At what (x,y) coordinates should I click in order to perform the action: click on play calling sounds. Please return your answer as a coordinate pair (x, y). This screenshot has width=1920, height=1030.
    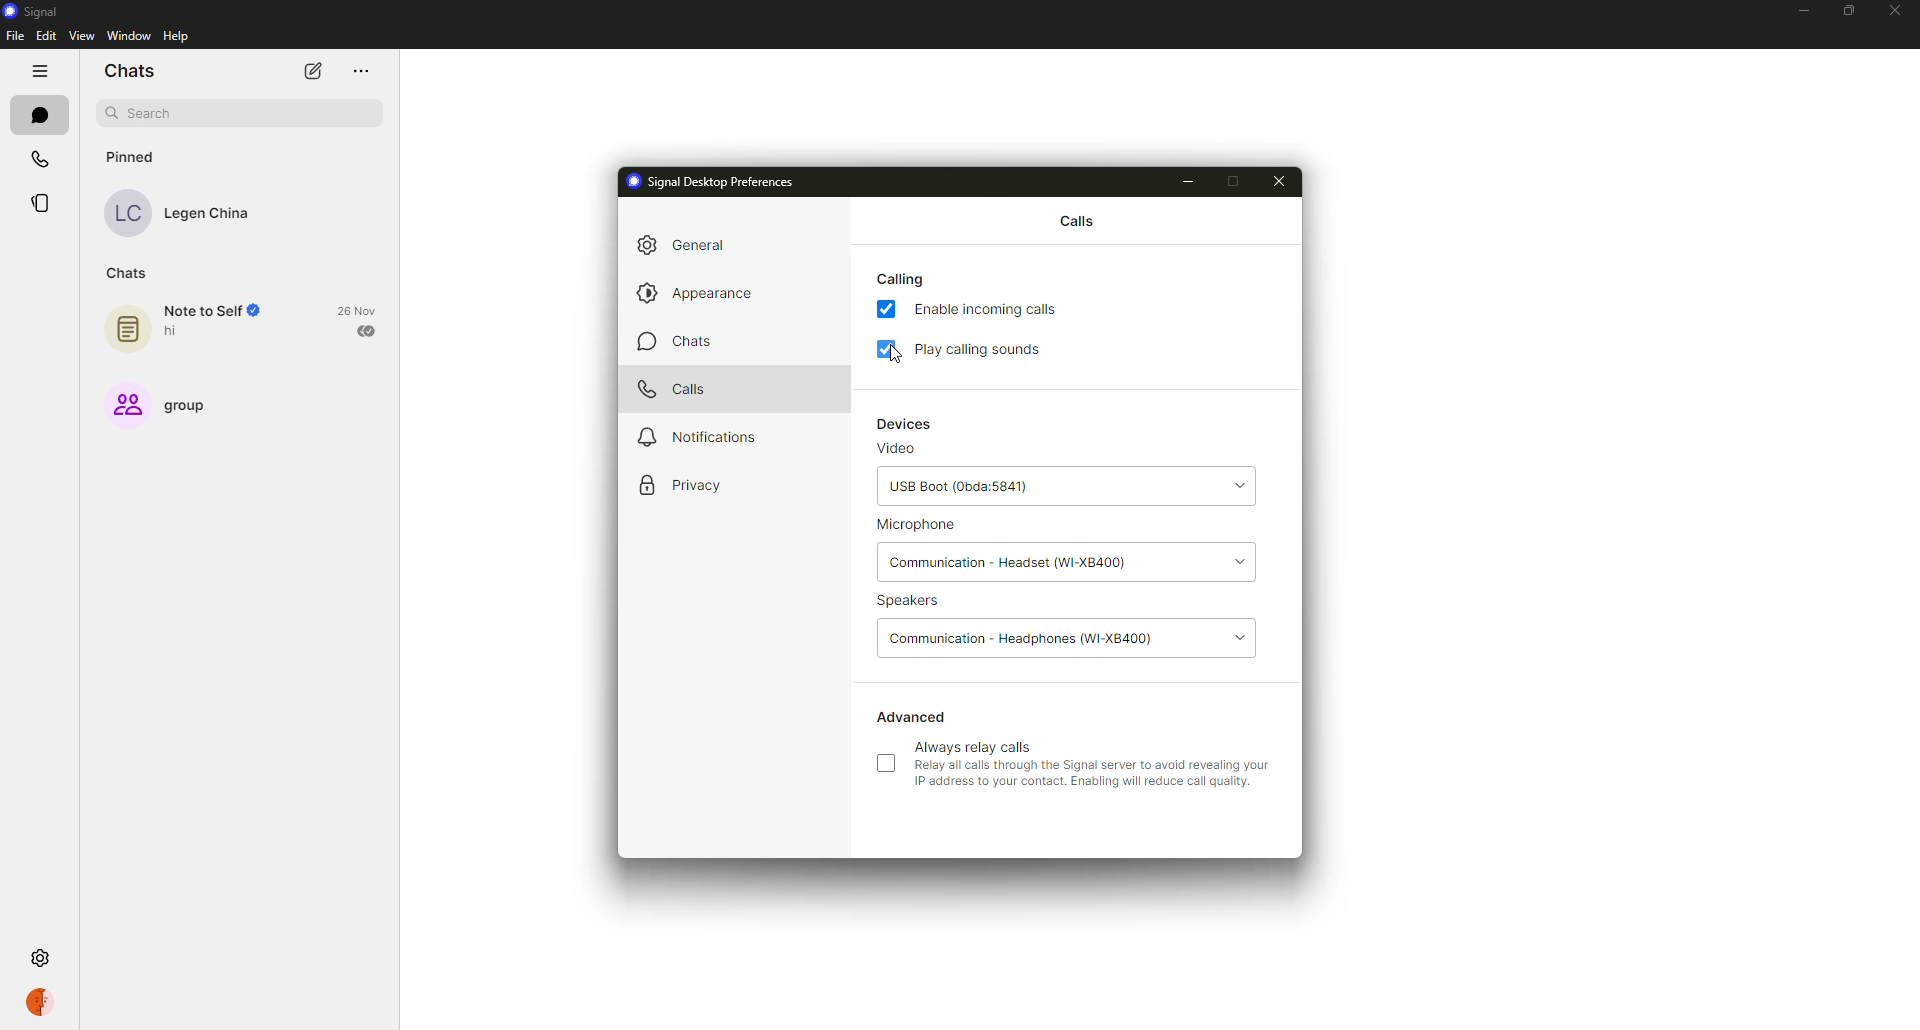
    Looking at the image, I should click on (984, 350).